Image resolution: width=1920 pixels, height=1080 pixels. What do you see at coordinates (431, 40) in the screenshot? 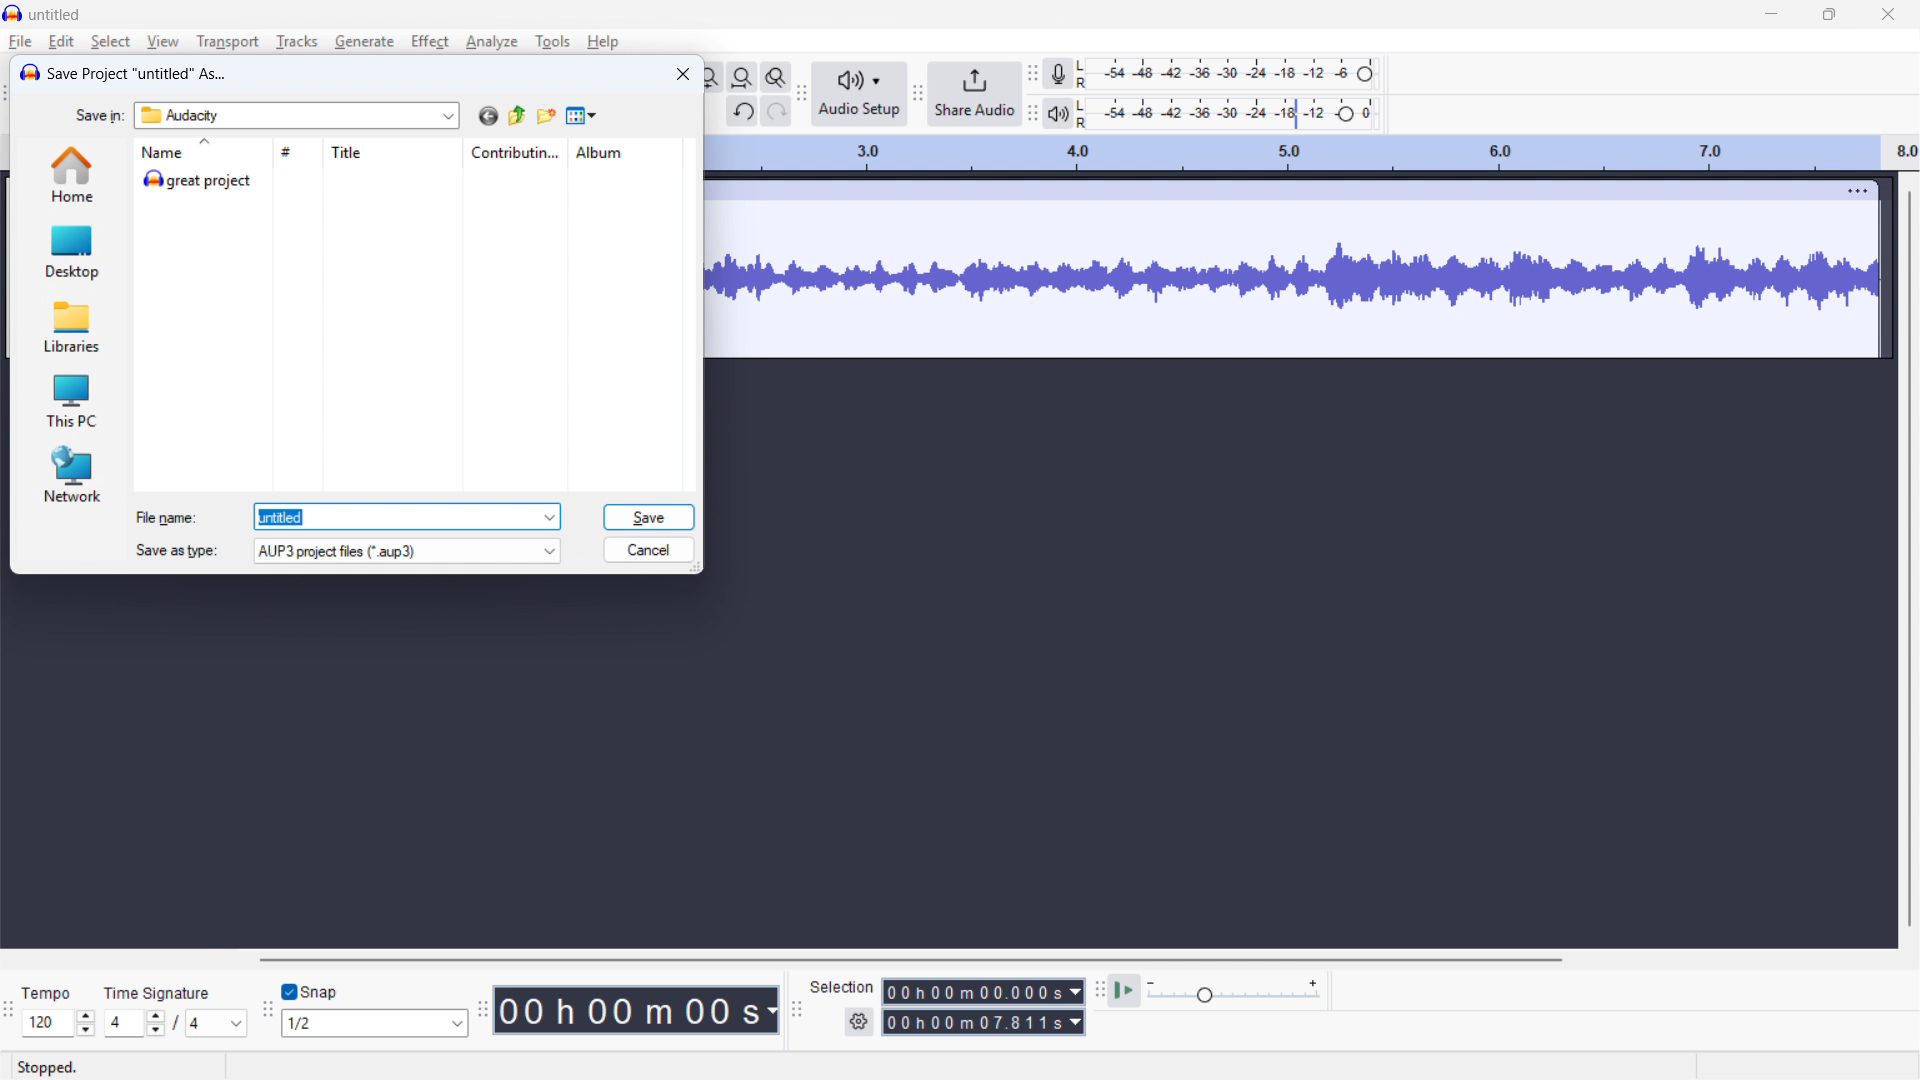
I see `effect` at bounding box center [431, 40].